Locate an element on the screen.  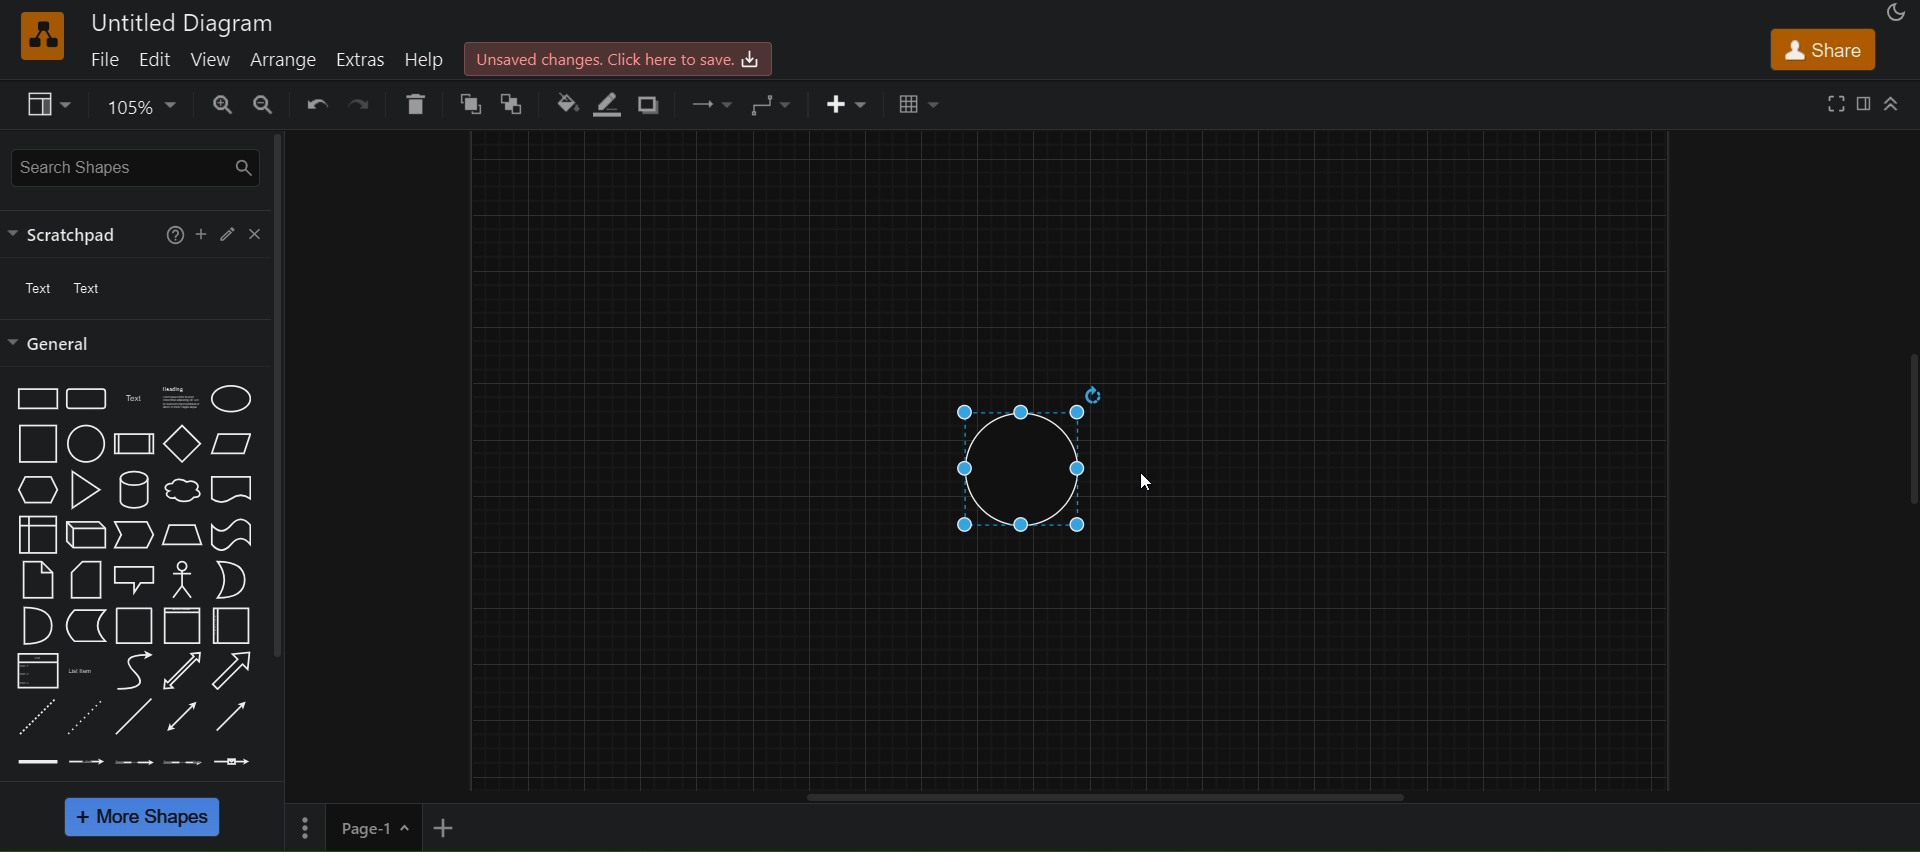
notes is located at coordinates (37, 579).